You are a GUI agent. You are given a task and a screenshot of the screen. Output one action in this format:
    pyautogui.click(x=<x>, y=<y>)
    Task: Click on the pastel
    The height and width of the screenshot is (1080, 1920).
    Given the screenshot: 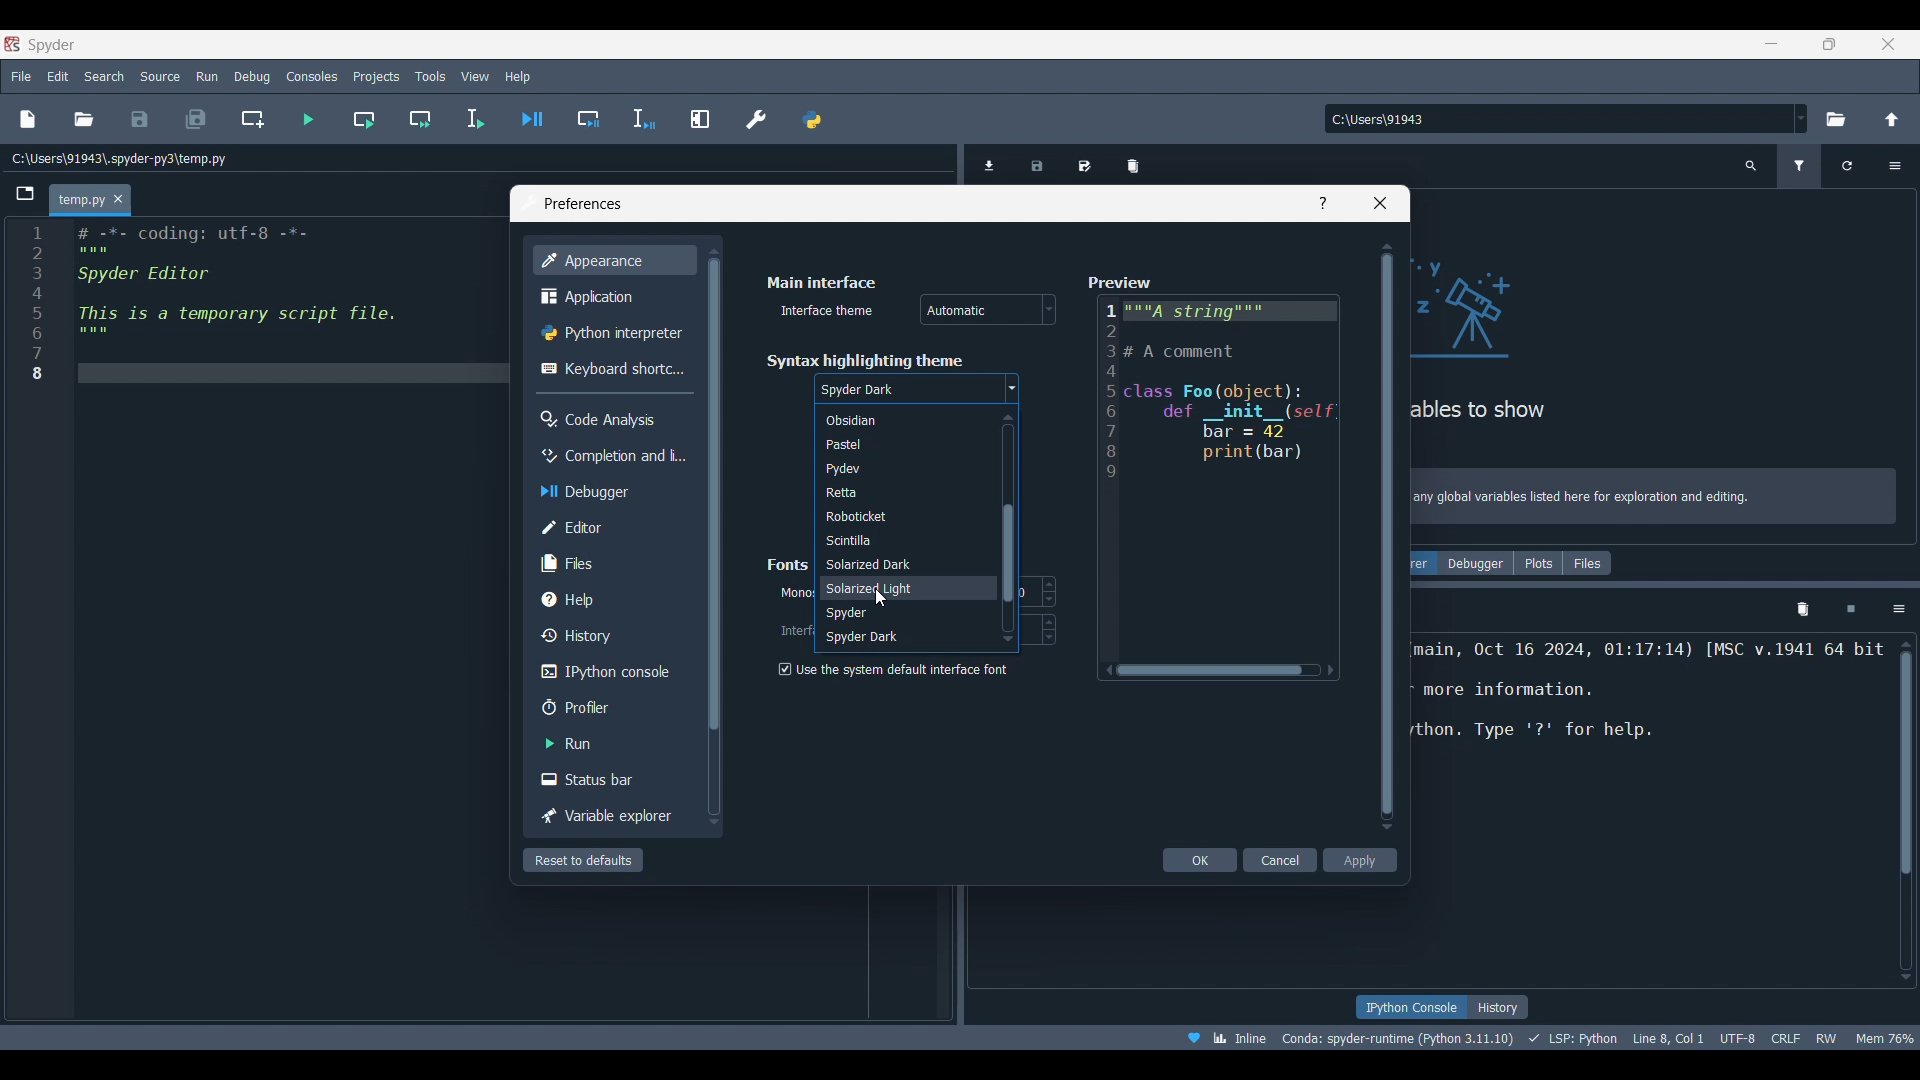 What is the action you would take?
    pyautogui.click(x=896, y=444)
    